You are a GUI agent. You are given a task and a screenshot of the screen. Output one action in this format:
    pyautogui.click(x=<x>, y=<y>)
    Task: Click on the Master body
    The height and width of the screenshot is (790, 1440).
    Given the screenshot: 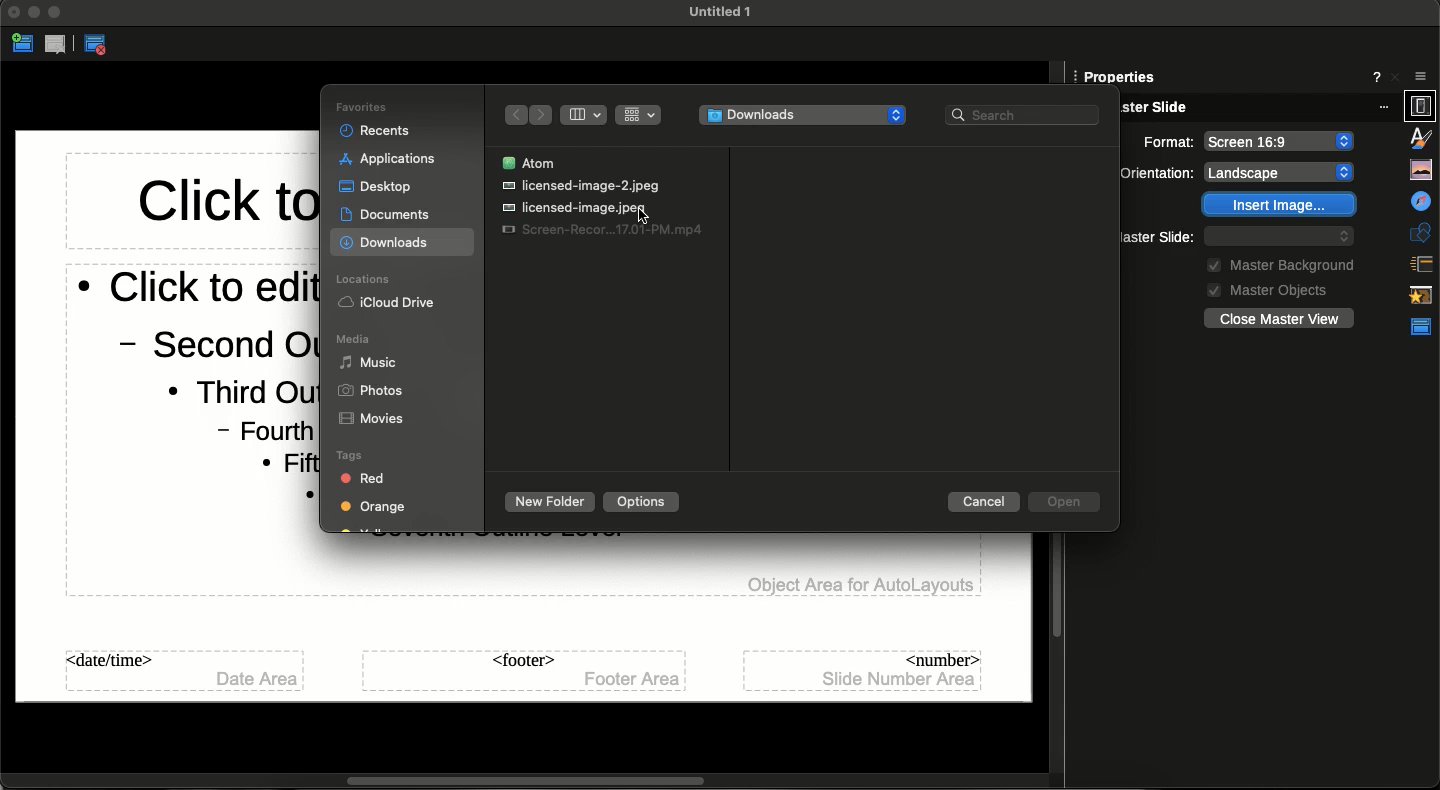 What is the action you would take?
    pyautogui.click(x=196, y=383)
    